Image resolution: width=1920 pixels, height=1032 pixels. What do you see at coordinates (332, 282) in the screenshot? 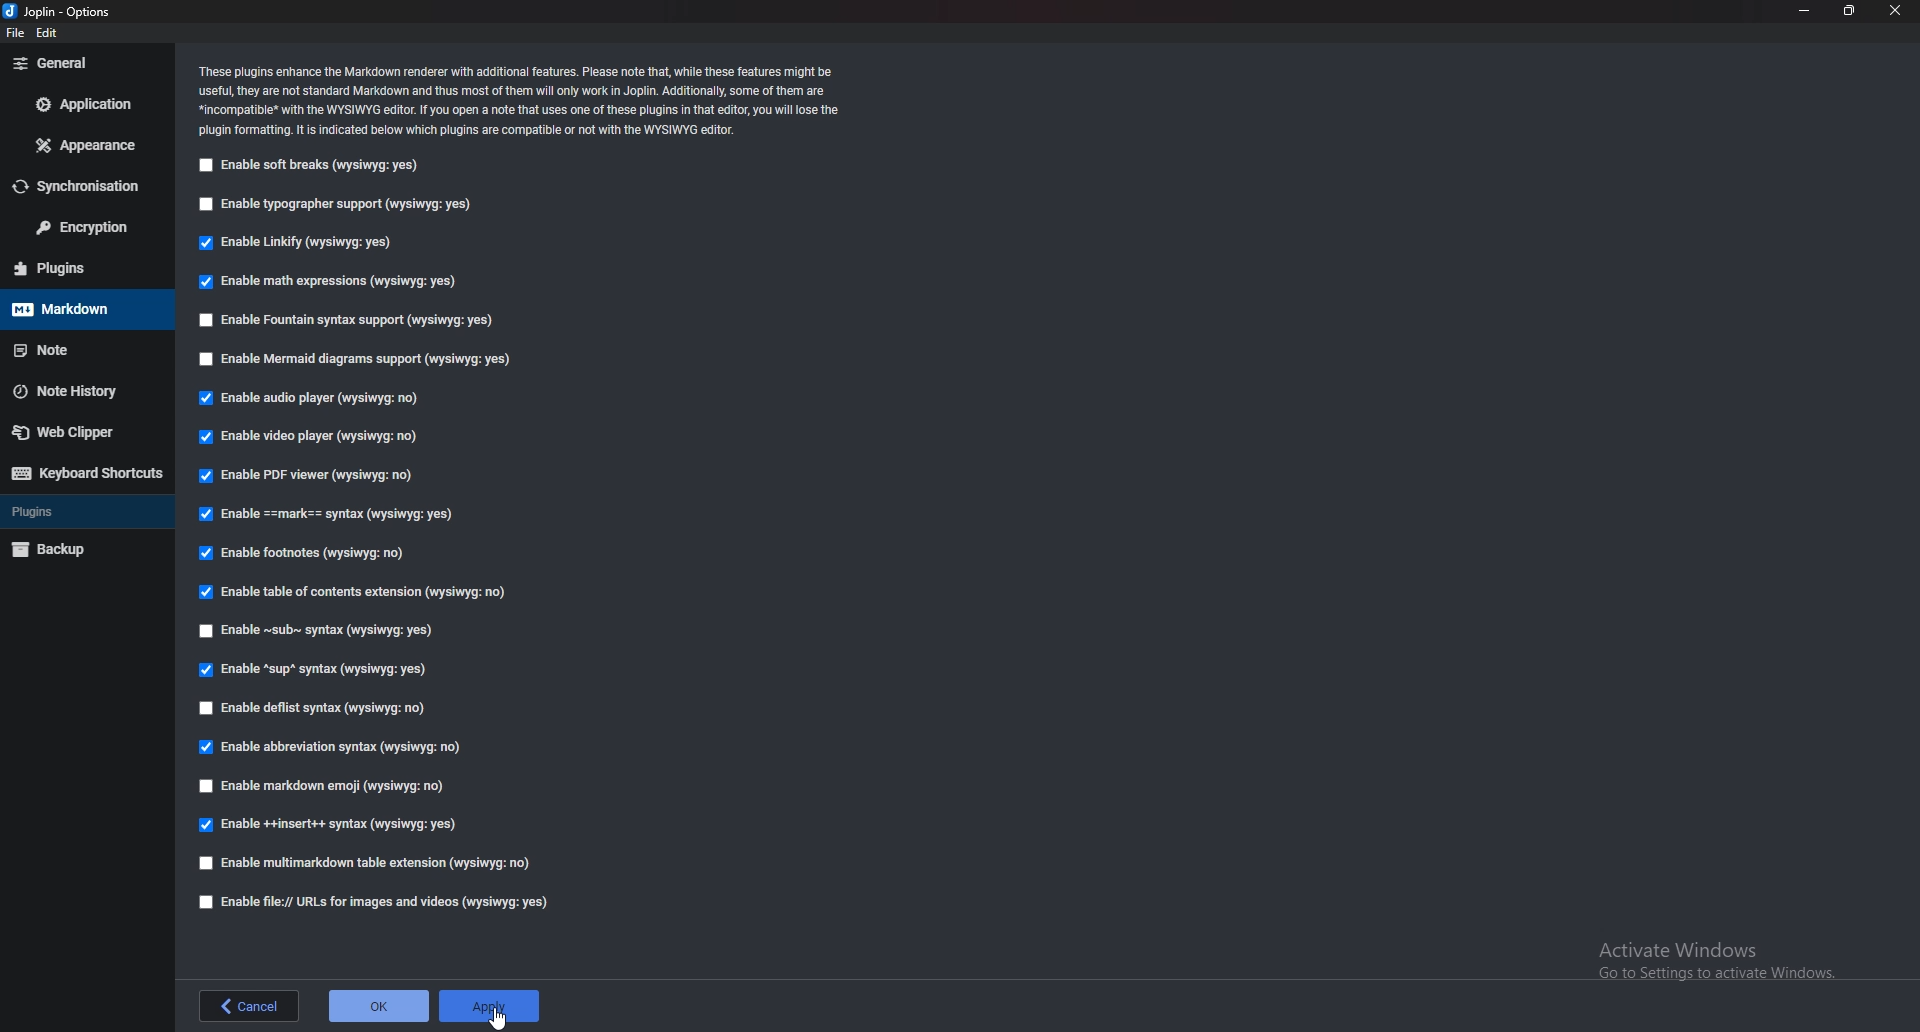
I see `Enable math expressions` at bounding box center [332, 282].